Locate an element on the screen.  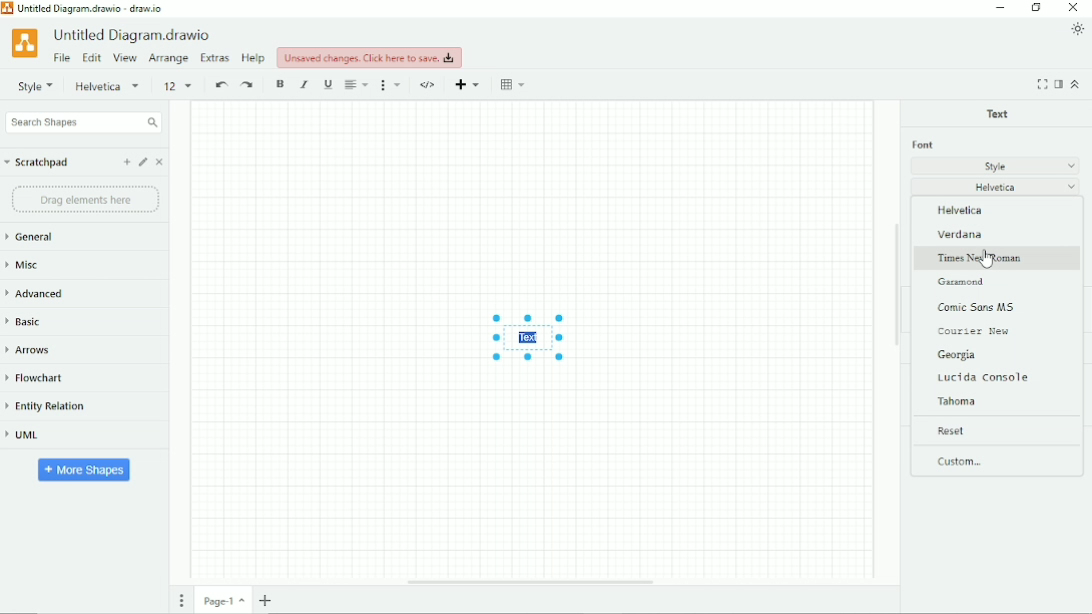
Bold is located at coordinates (280, 84).